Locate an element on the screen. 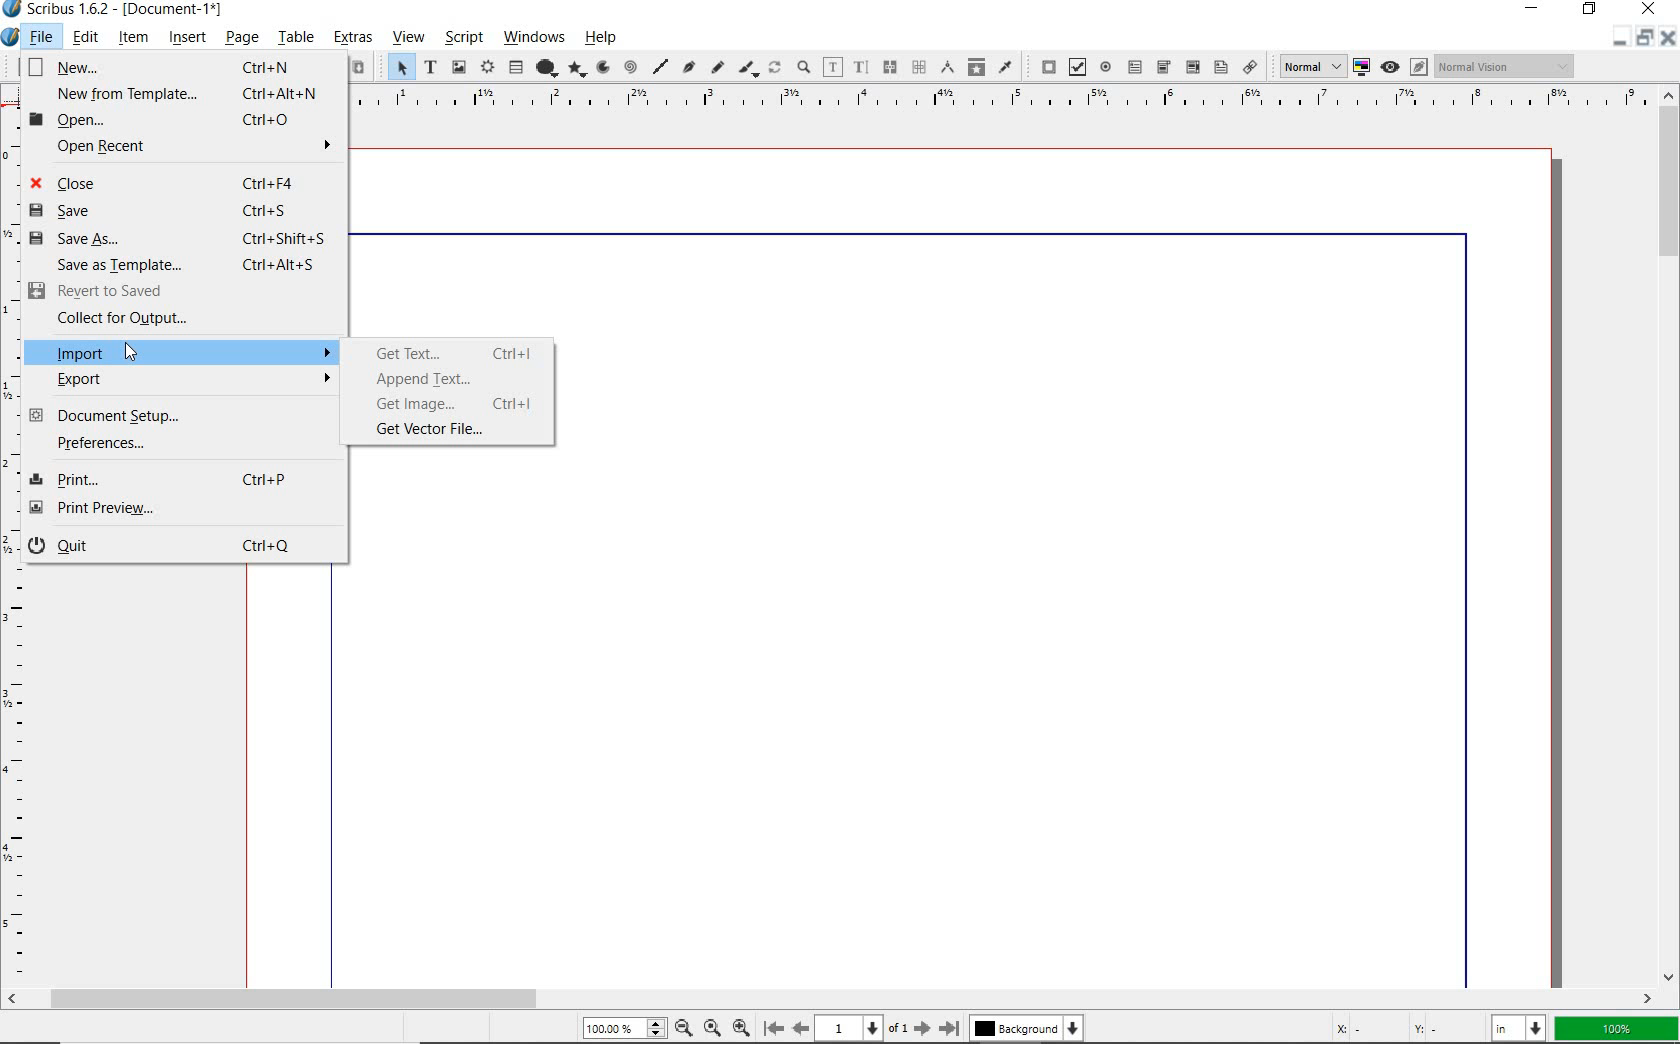  get text... is located at coordinates (453, 354).